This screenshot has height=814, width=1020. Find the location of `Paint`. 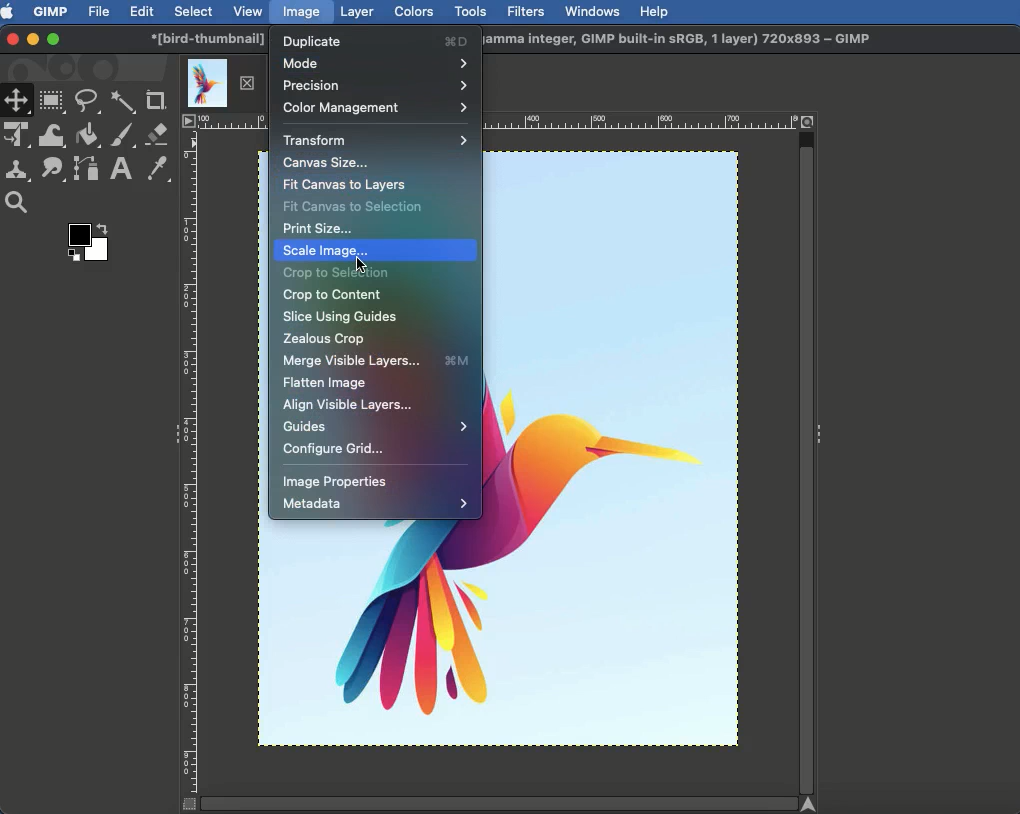

Paint is located at coordinates (124, 136).